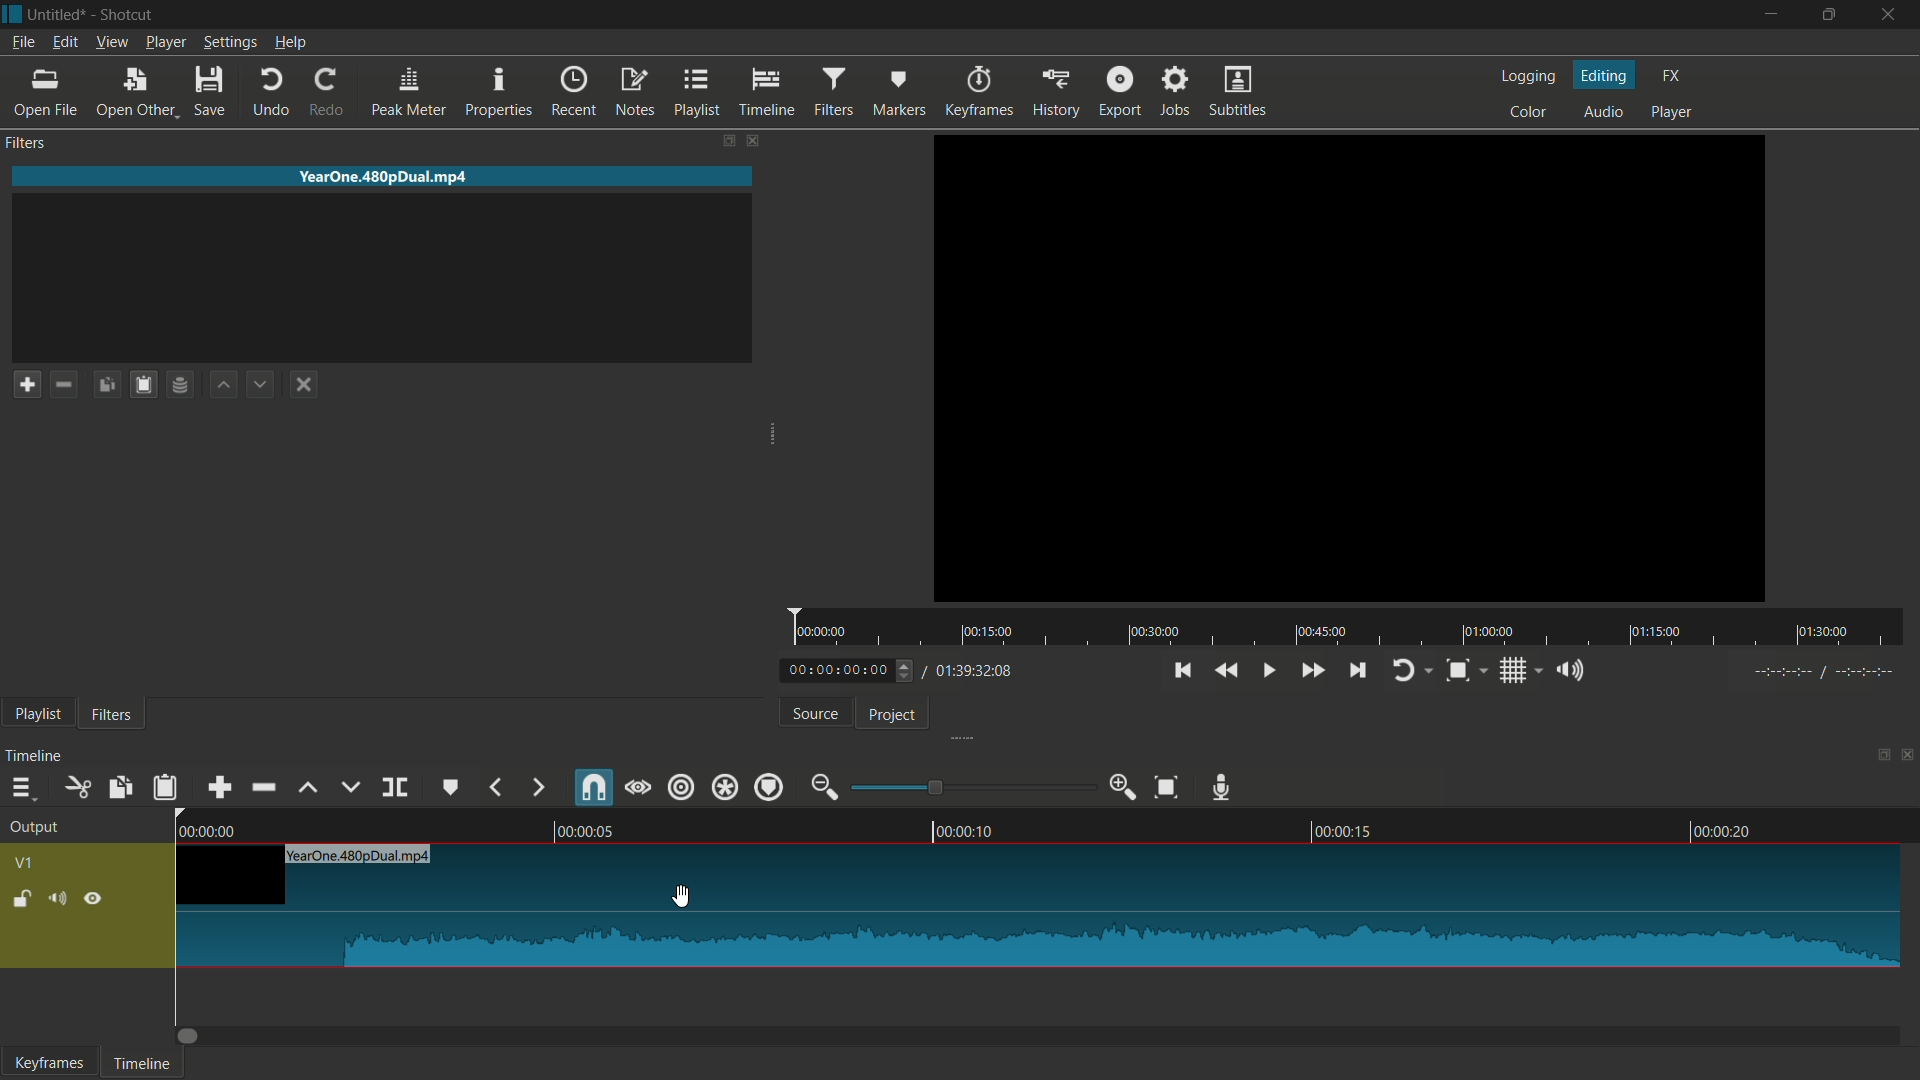 This screenshot has height=1080, width=1920. I want to click on marker, so click(899, 91).